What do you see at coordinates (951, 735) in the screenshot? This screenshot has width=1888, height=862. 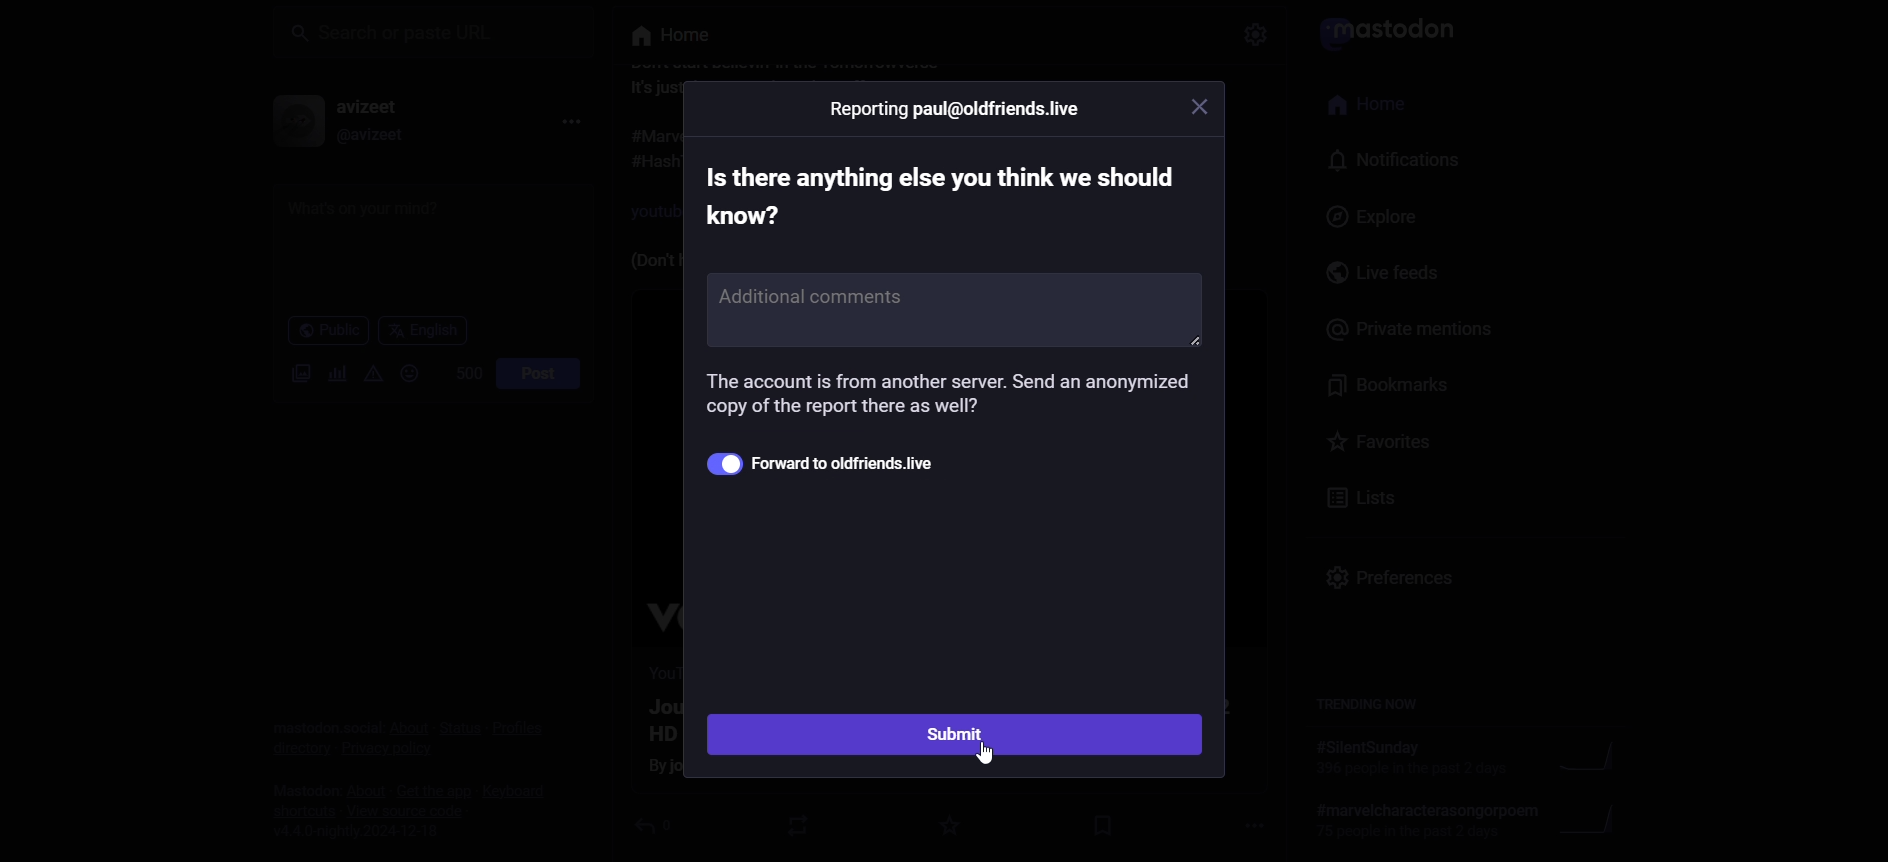 I see `submit` at bounding box center [951, 735].